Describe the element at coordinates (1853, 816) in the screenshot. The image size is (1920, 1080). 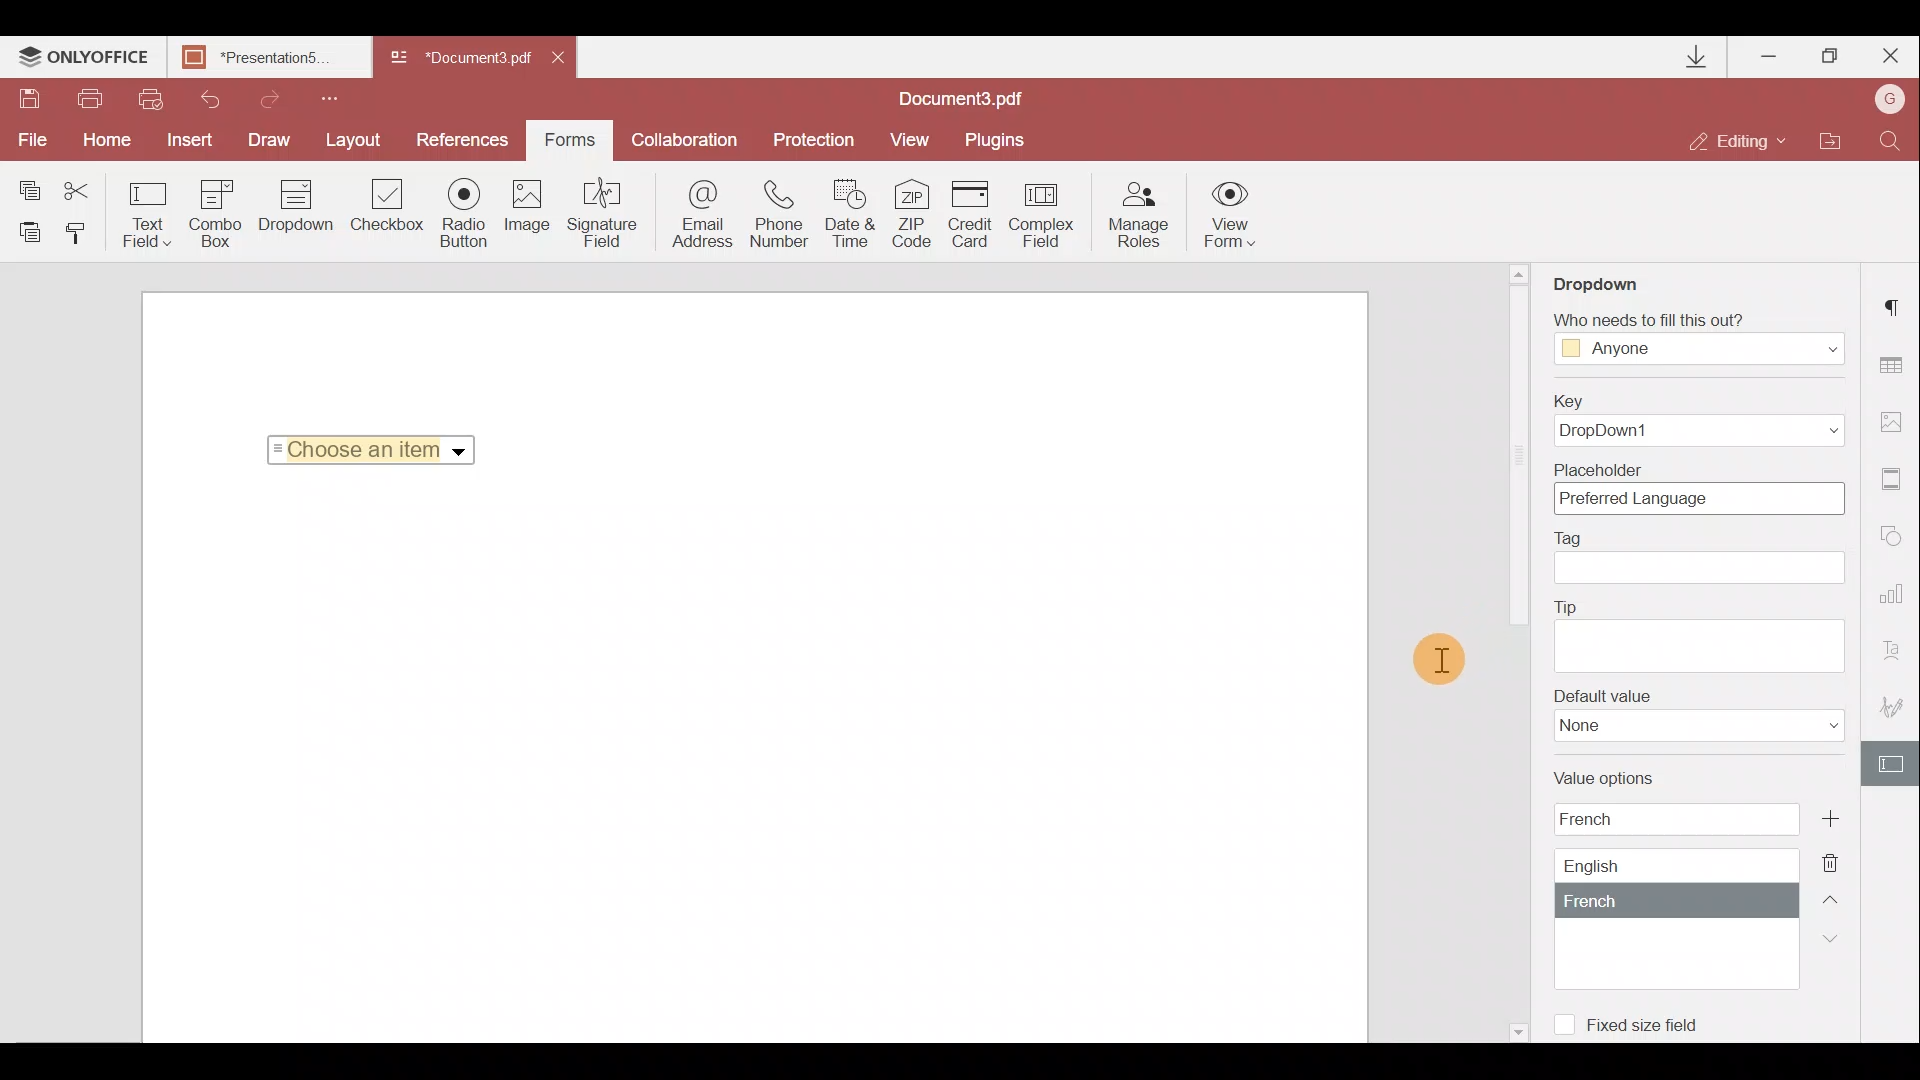
I see `Add new value` at that location.